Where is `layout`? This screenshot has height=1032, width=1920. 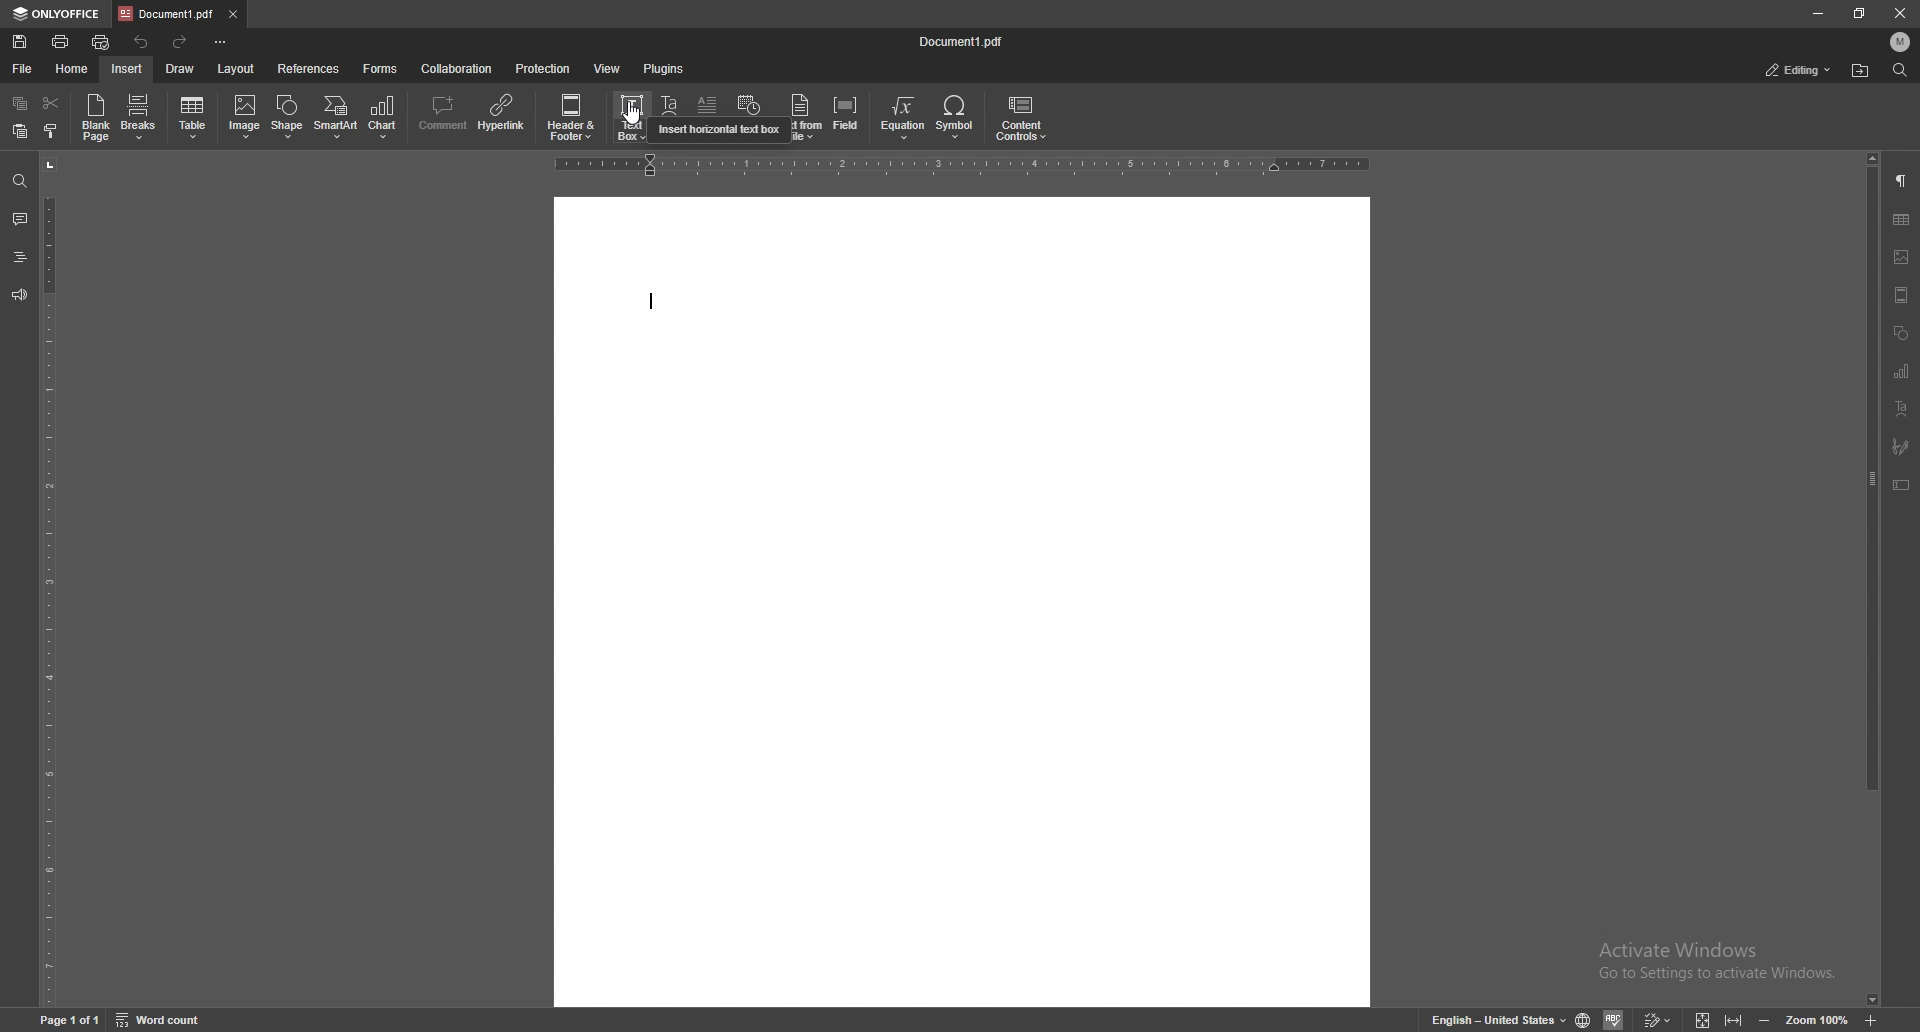 layout is located at coordinates (238, 70).